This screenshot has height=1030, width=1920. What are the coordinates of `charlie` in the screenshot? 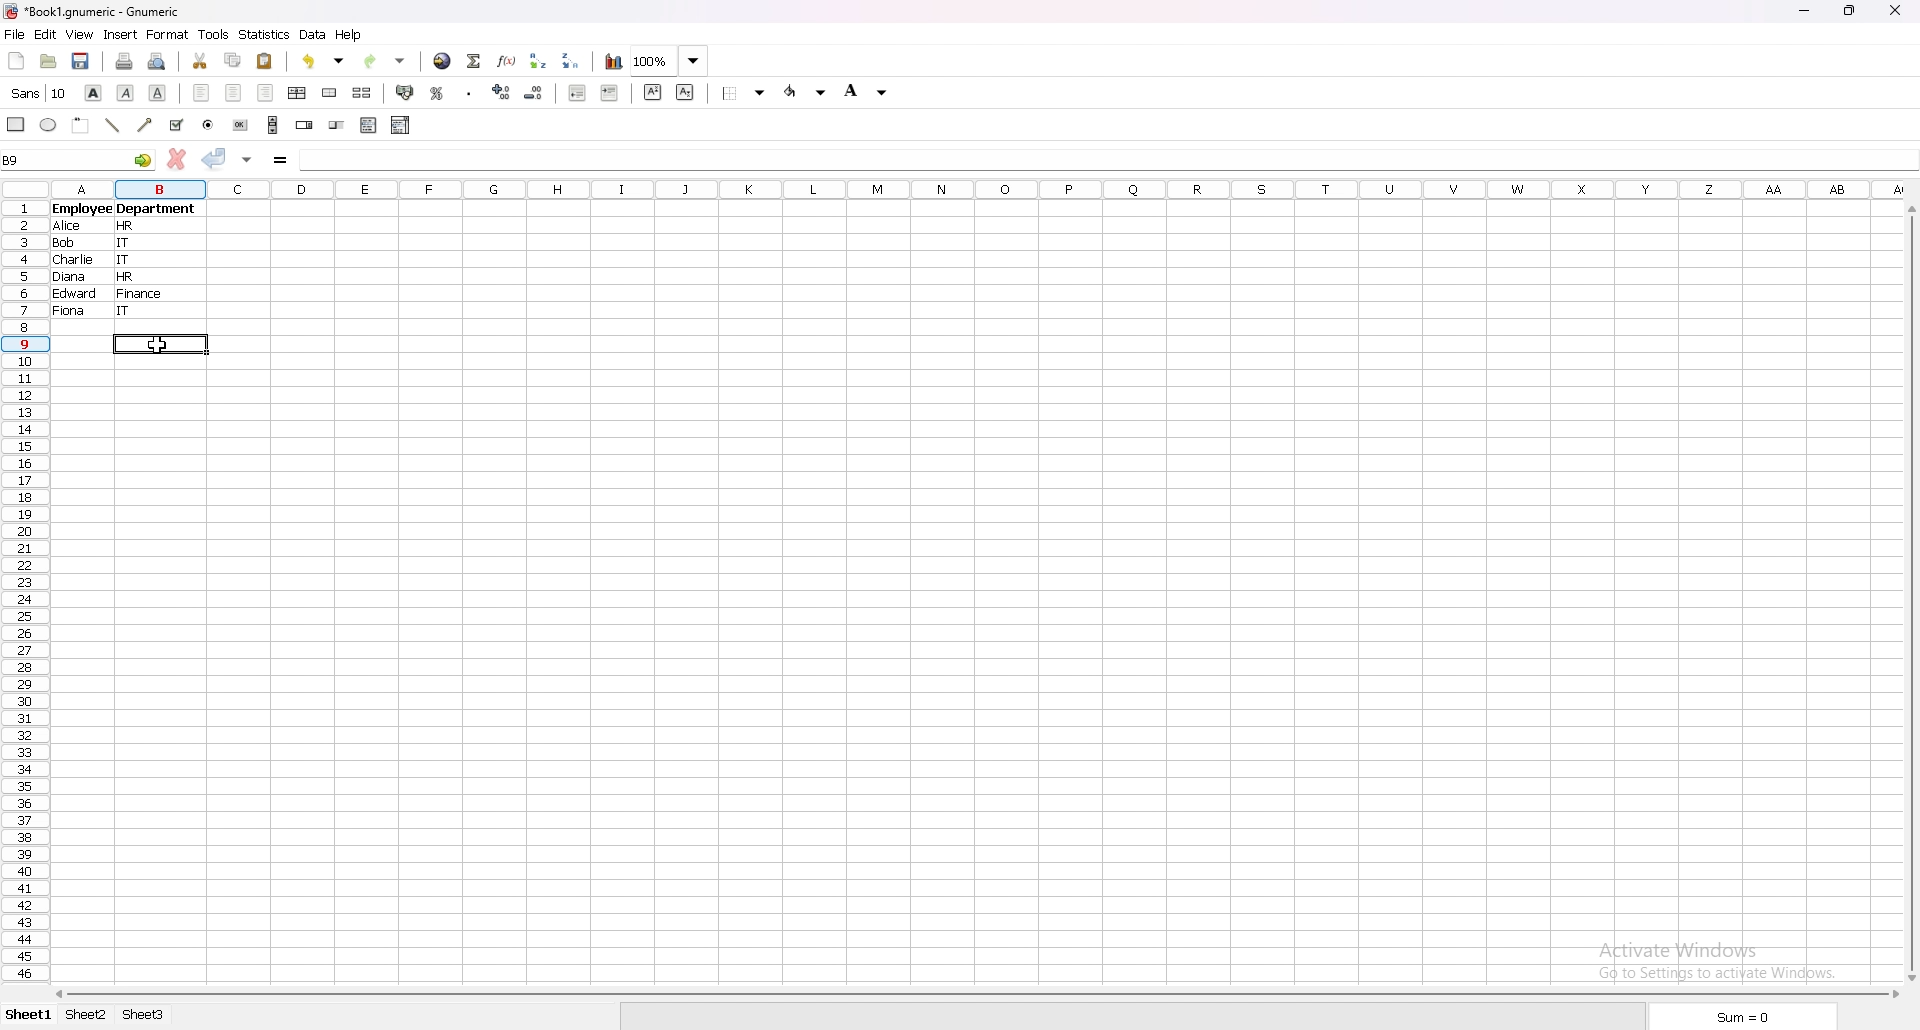 It's located at (78, 263).